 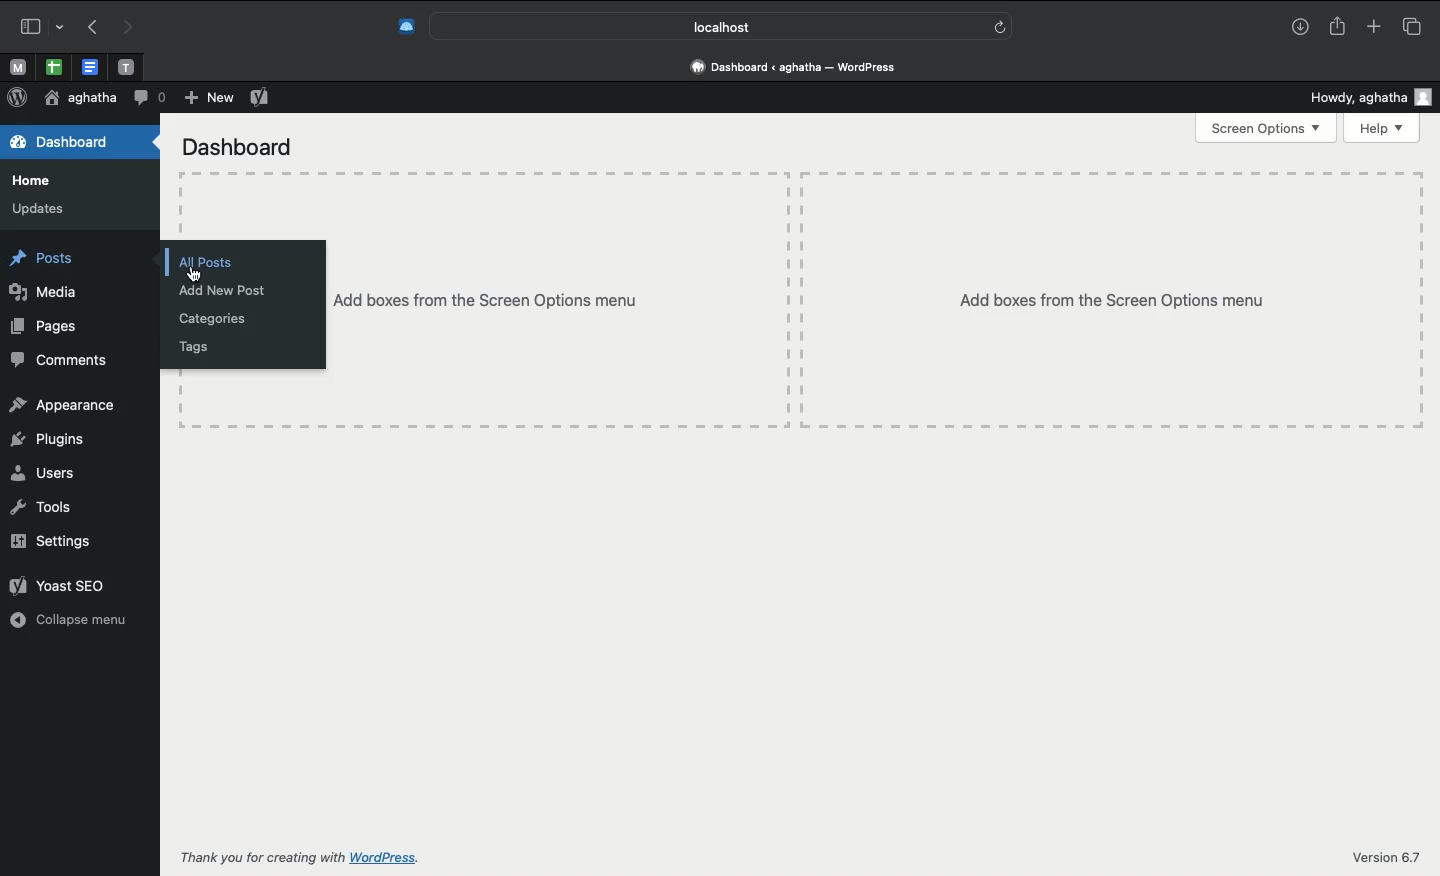 What do you see at coordinates (196, 275) in the screenshot?
I see `cursor` at bounding box center [196, 275].